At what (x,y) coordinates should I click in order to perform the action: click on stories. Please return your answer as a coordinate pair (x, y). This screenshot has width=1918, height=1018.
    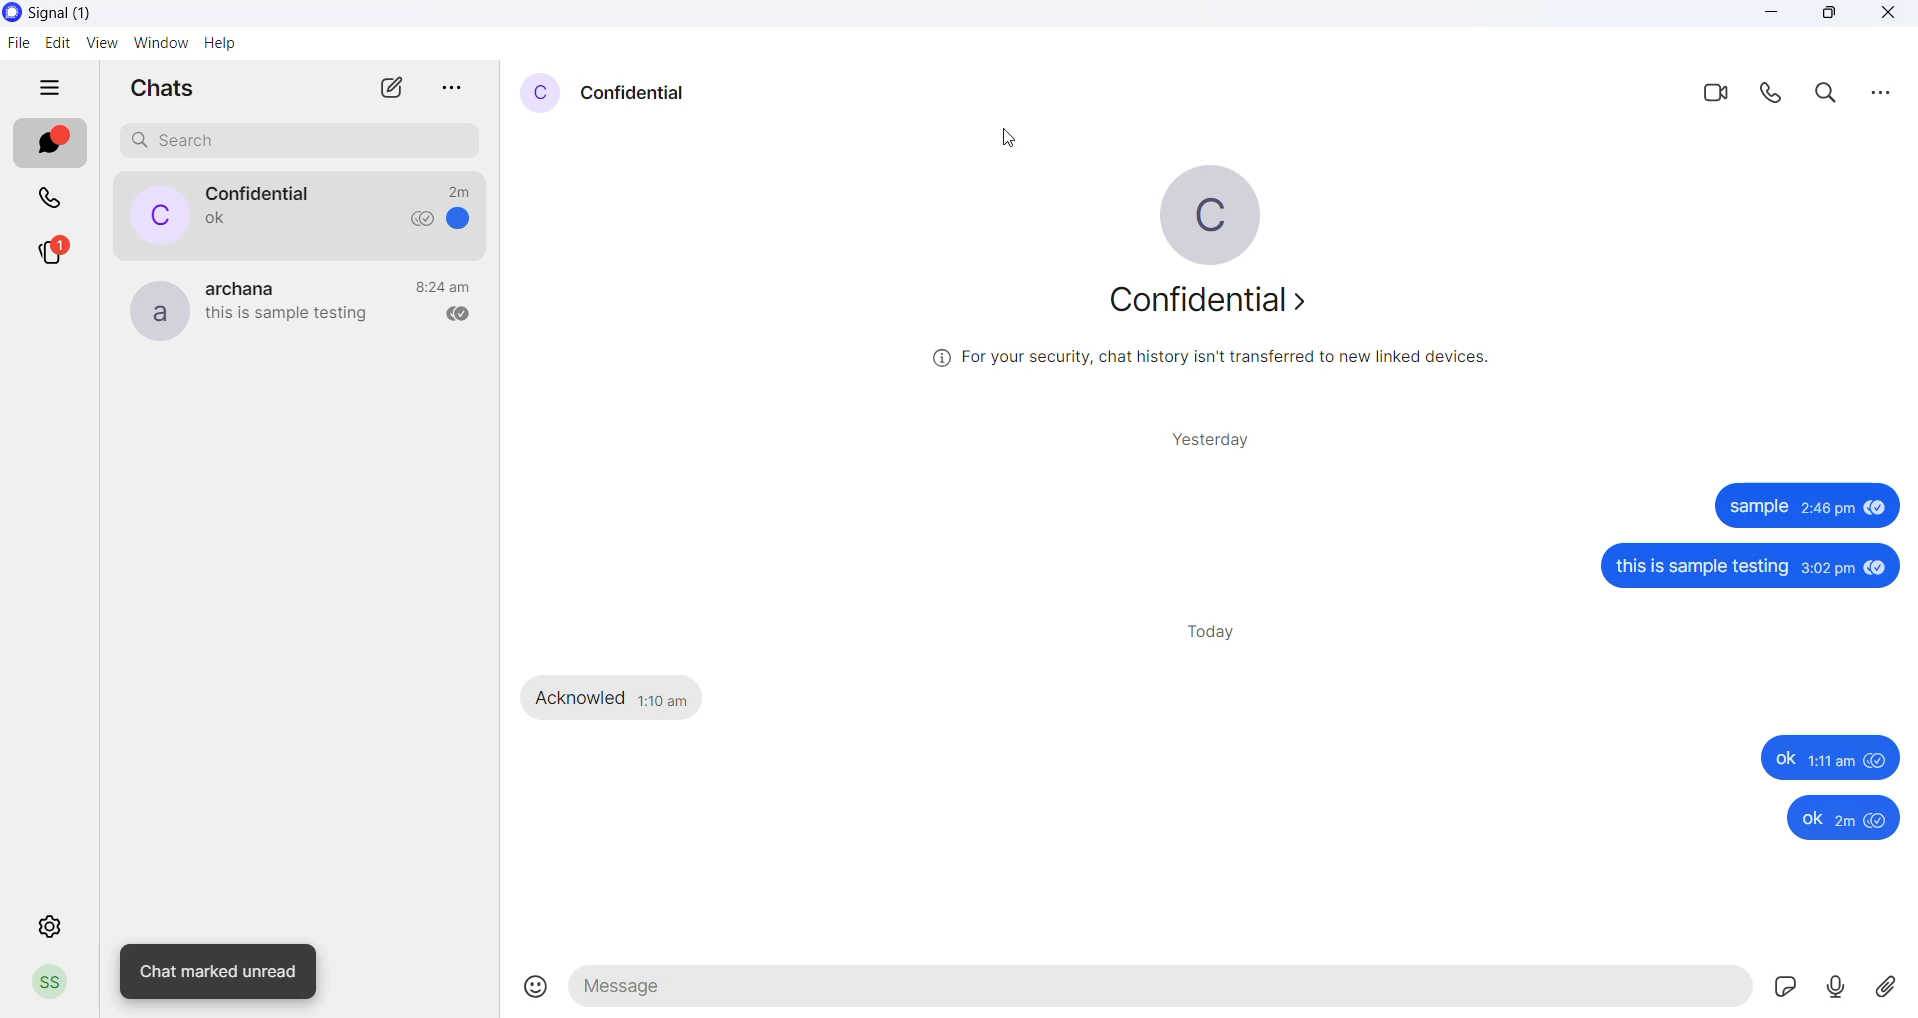
    Looking at the image, I should click on (50, 252).